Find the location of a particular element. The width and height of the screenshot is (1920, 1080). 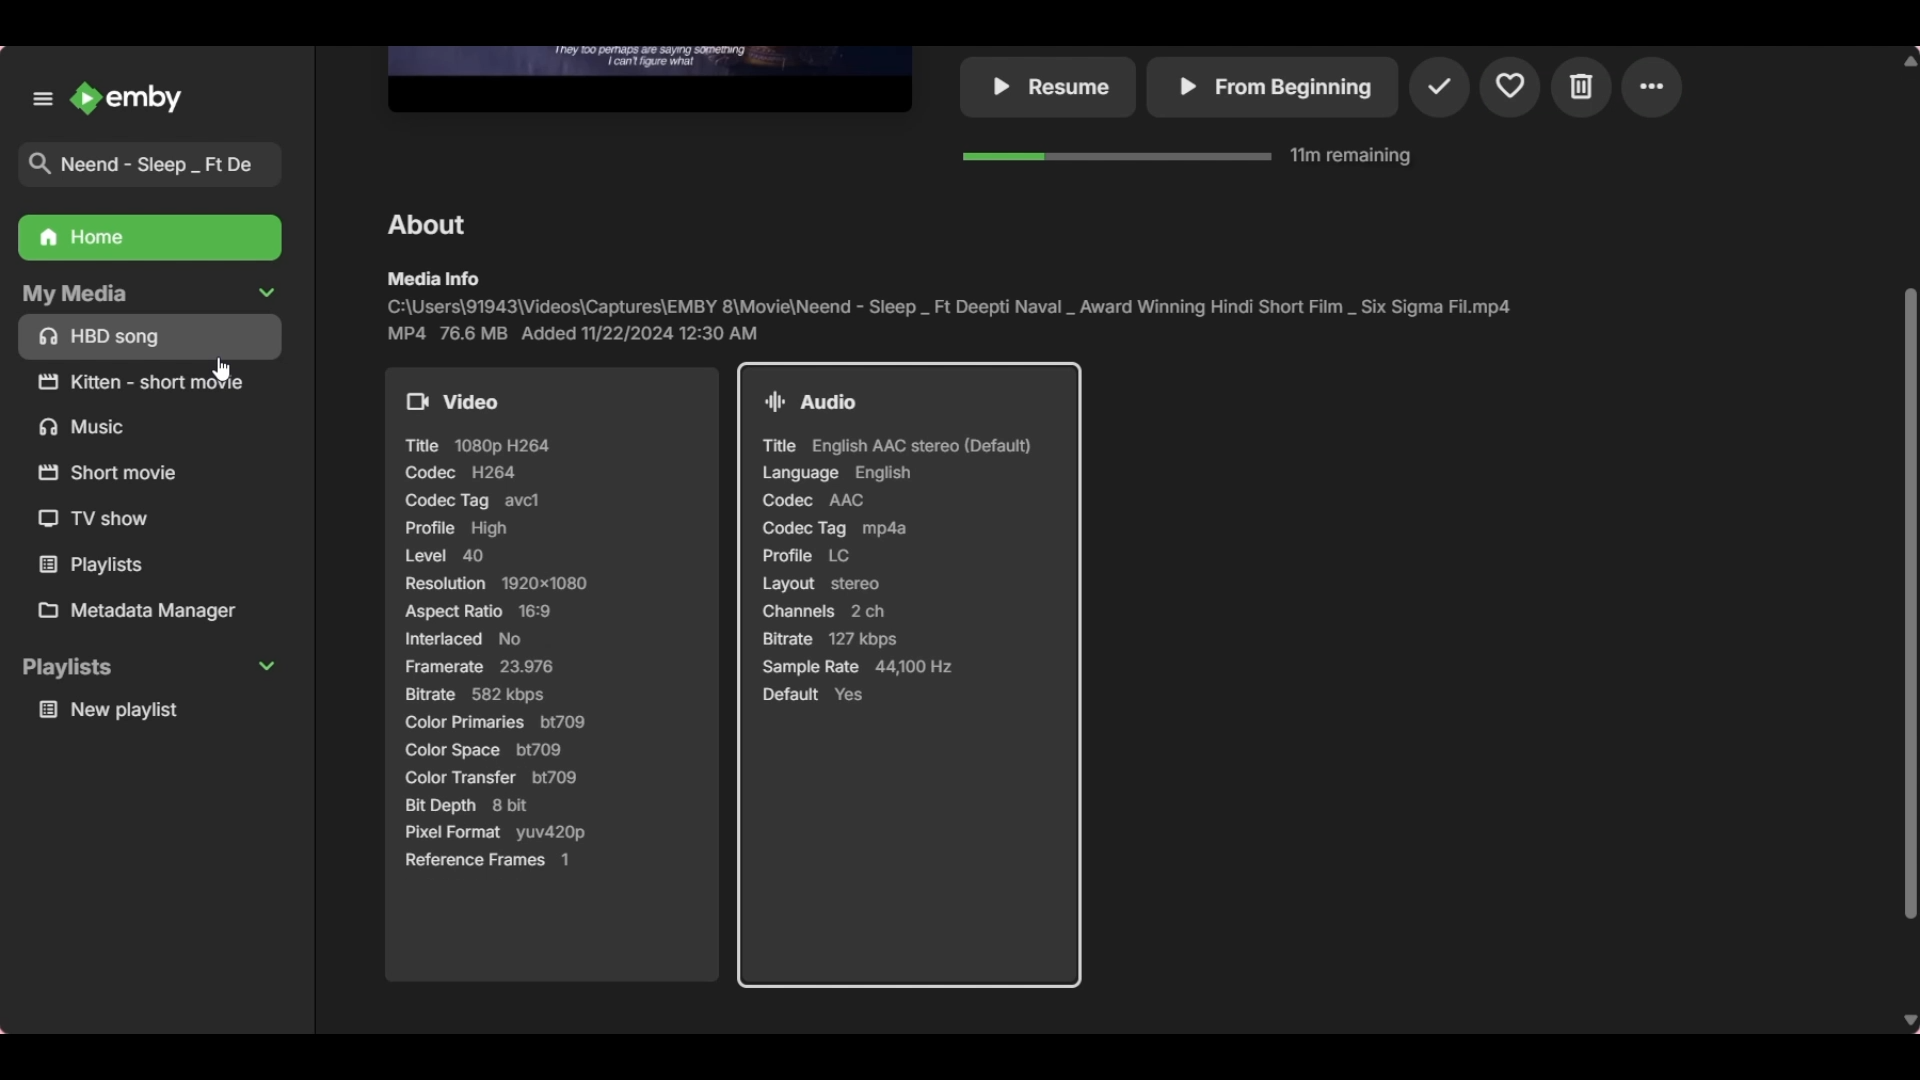

 is located at coordinates (1583, 90).